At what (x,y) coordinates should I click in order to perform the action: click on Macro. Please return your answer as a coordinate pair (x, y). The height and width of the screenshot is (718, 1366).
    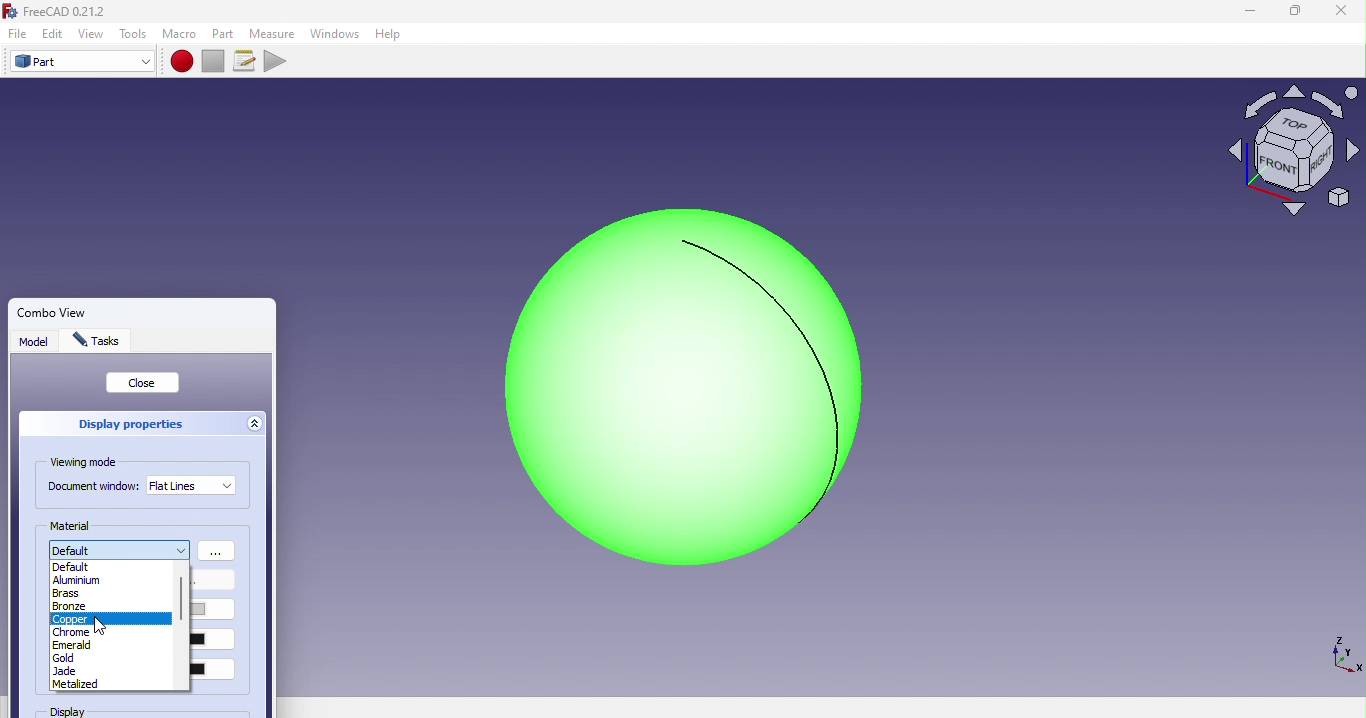
    Looking at the image, I should click on (179, 34).